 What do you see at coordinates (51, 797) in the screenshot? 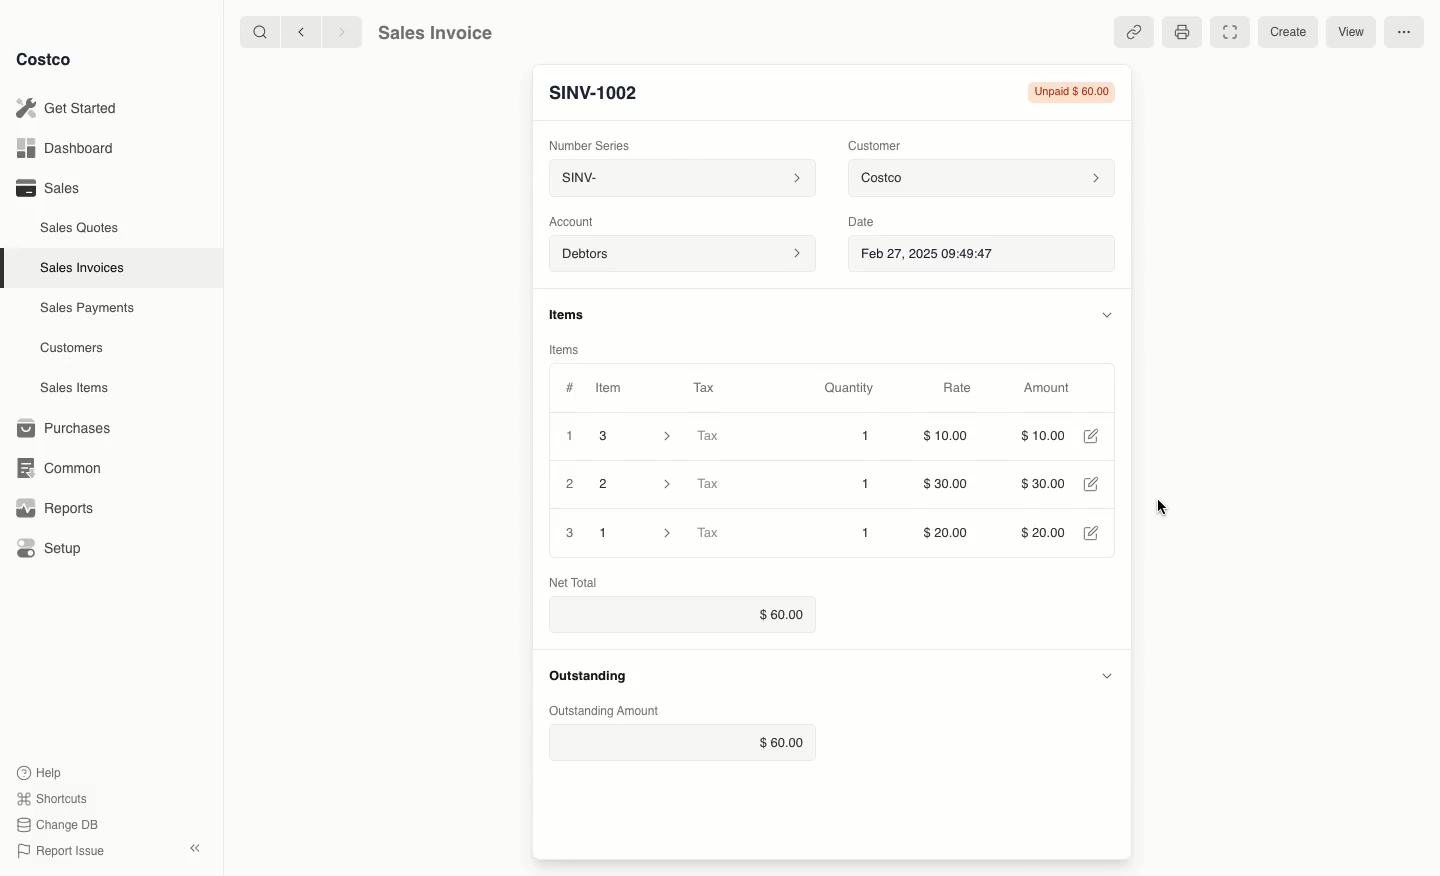
I see `Shortcuts` at bounding box center [51, 797].